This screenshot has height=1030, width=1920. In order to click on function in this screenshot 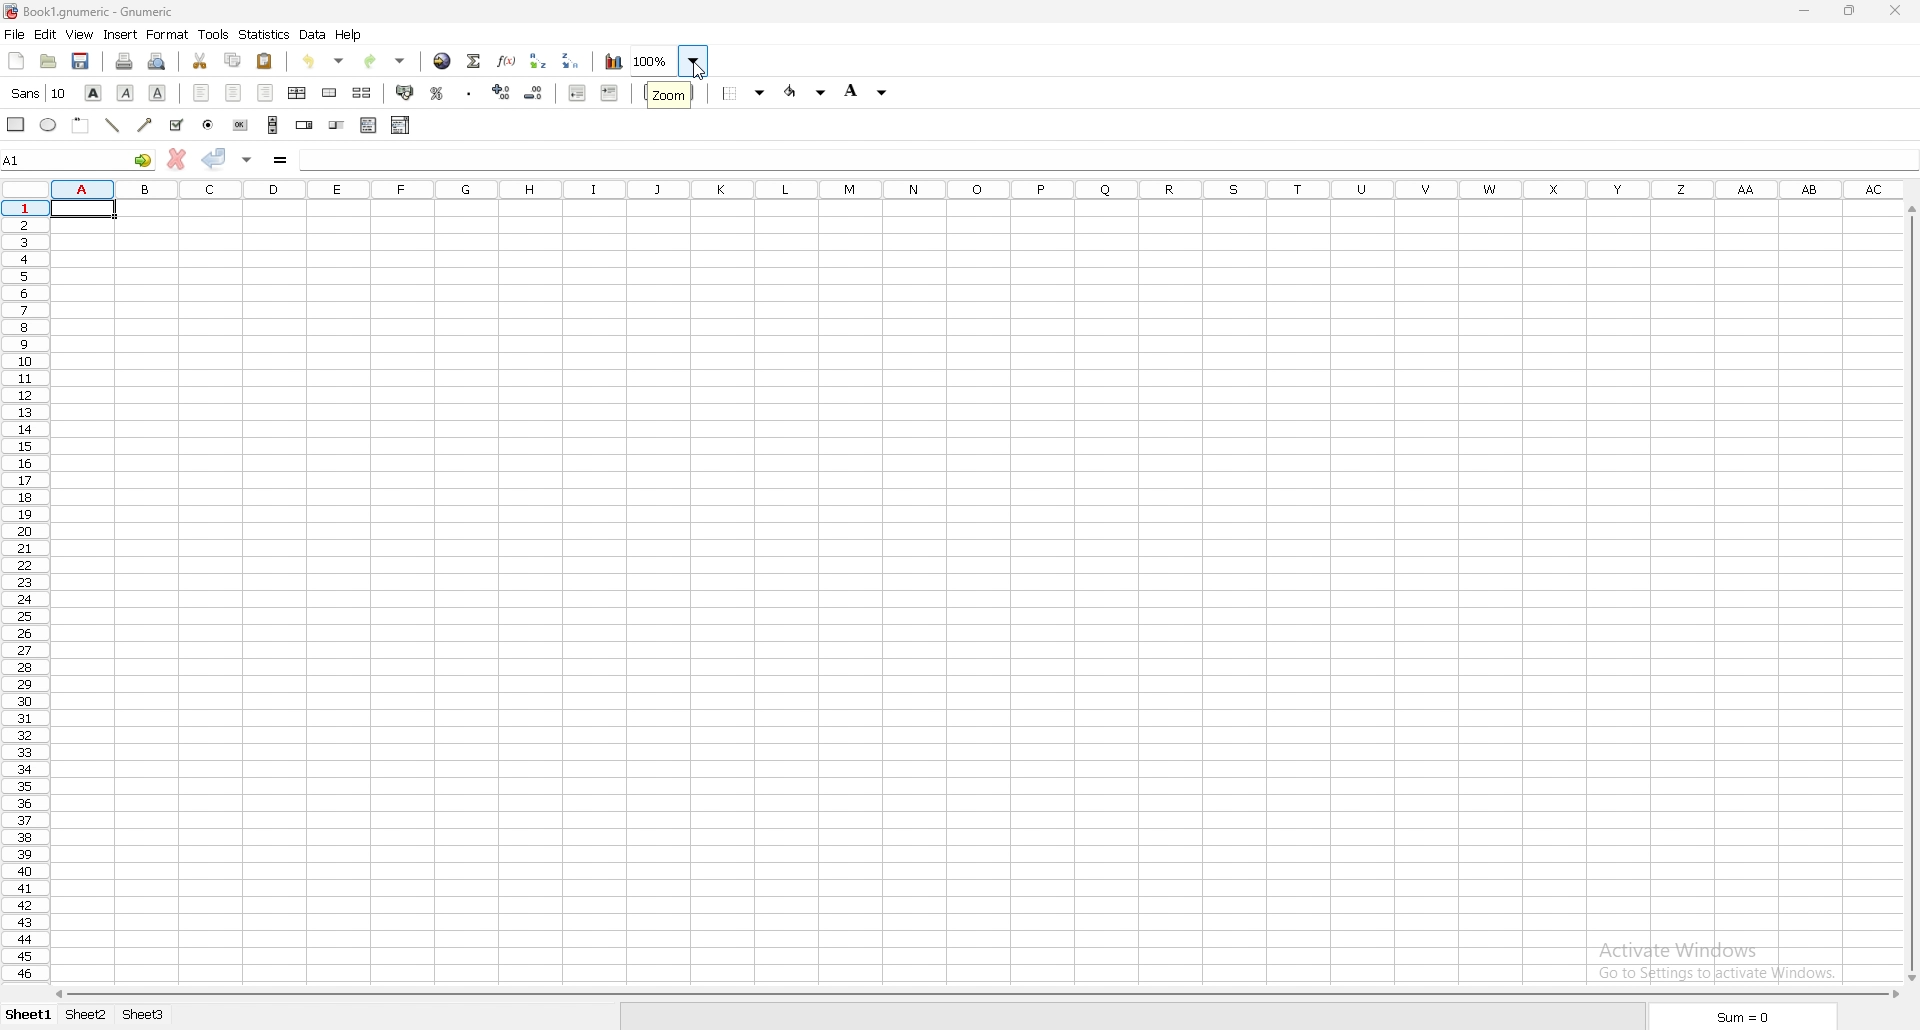, I will do `click(506, 61)`.